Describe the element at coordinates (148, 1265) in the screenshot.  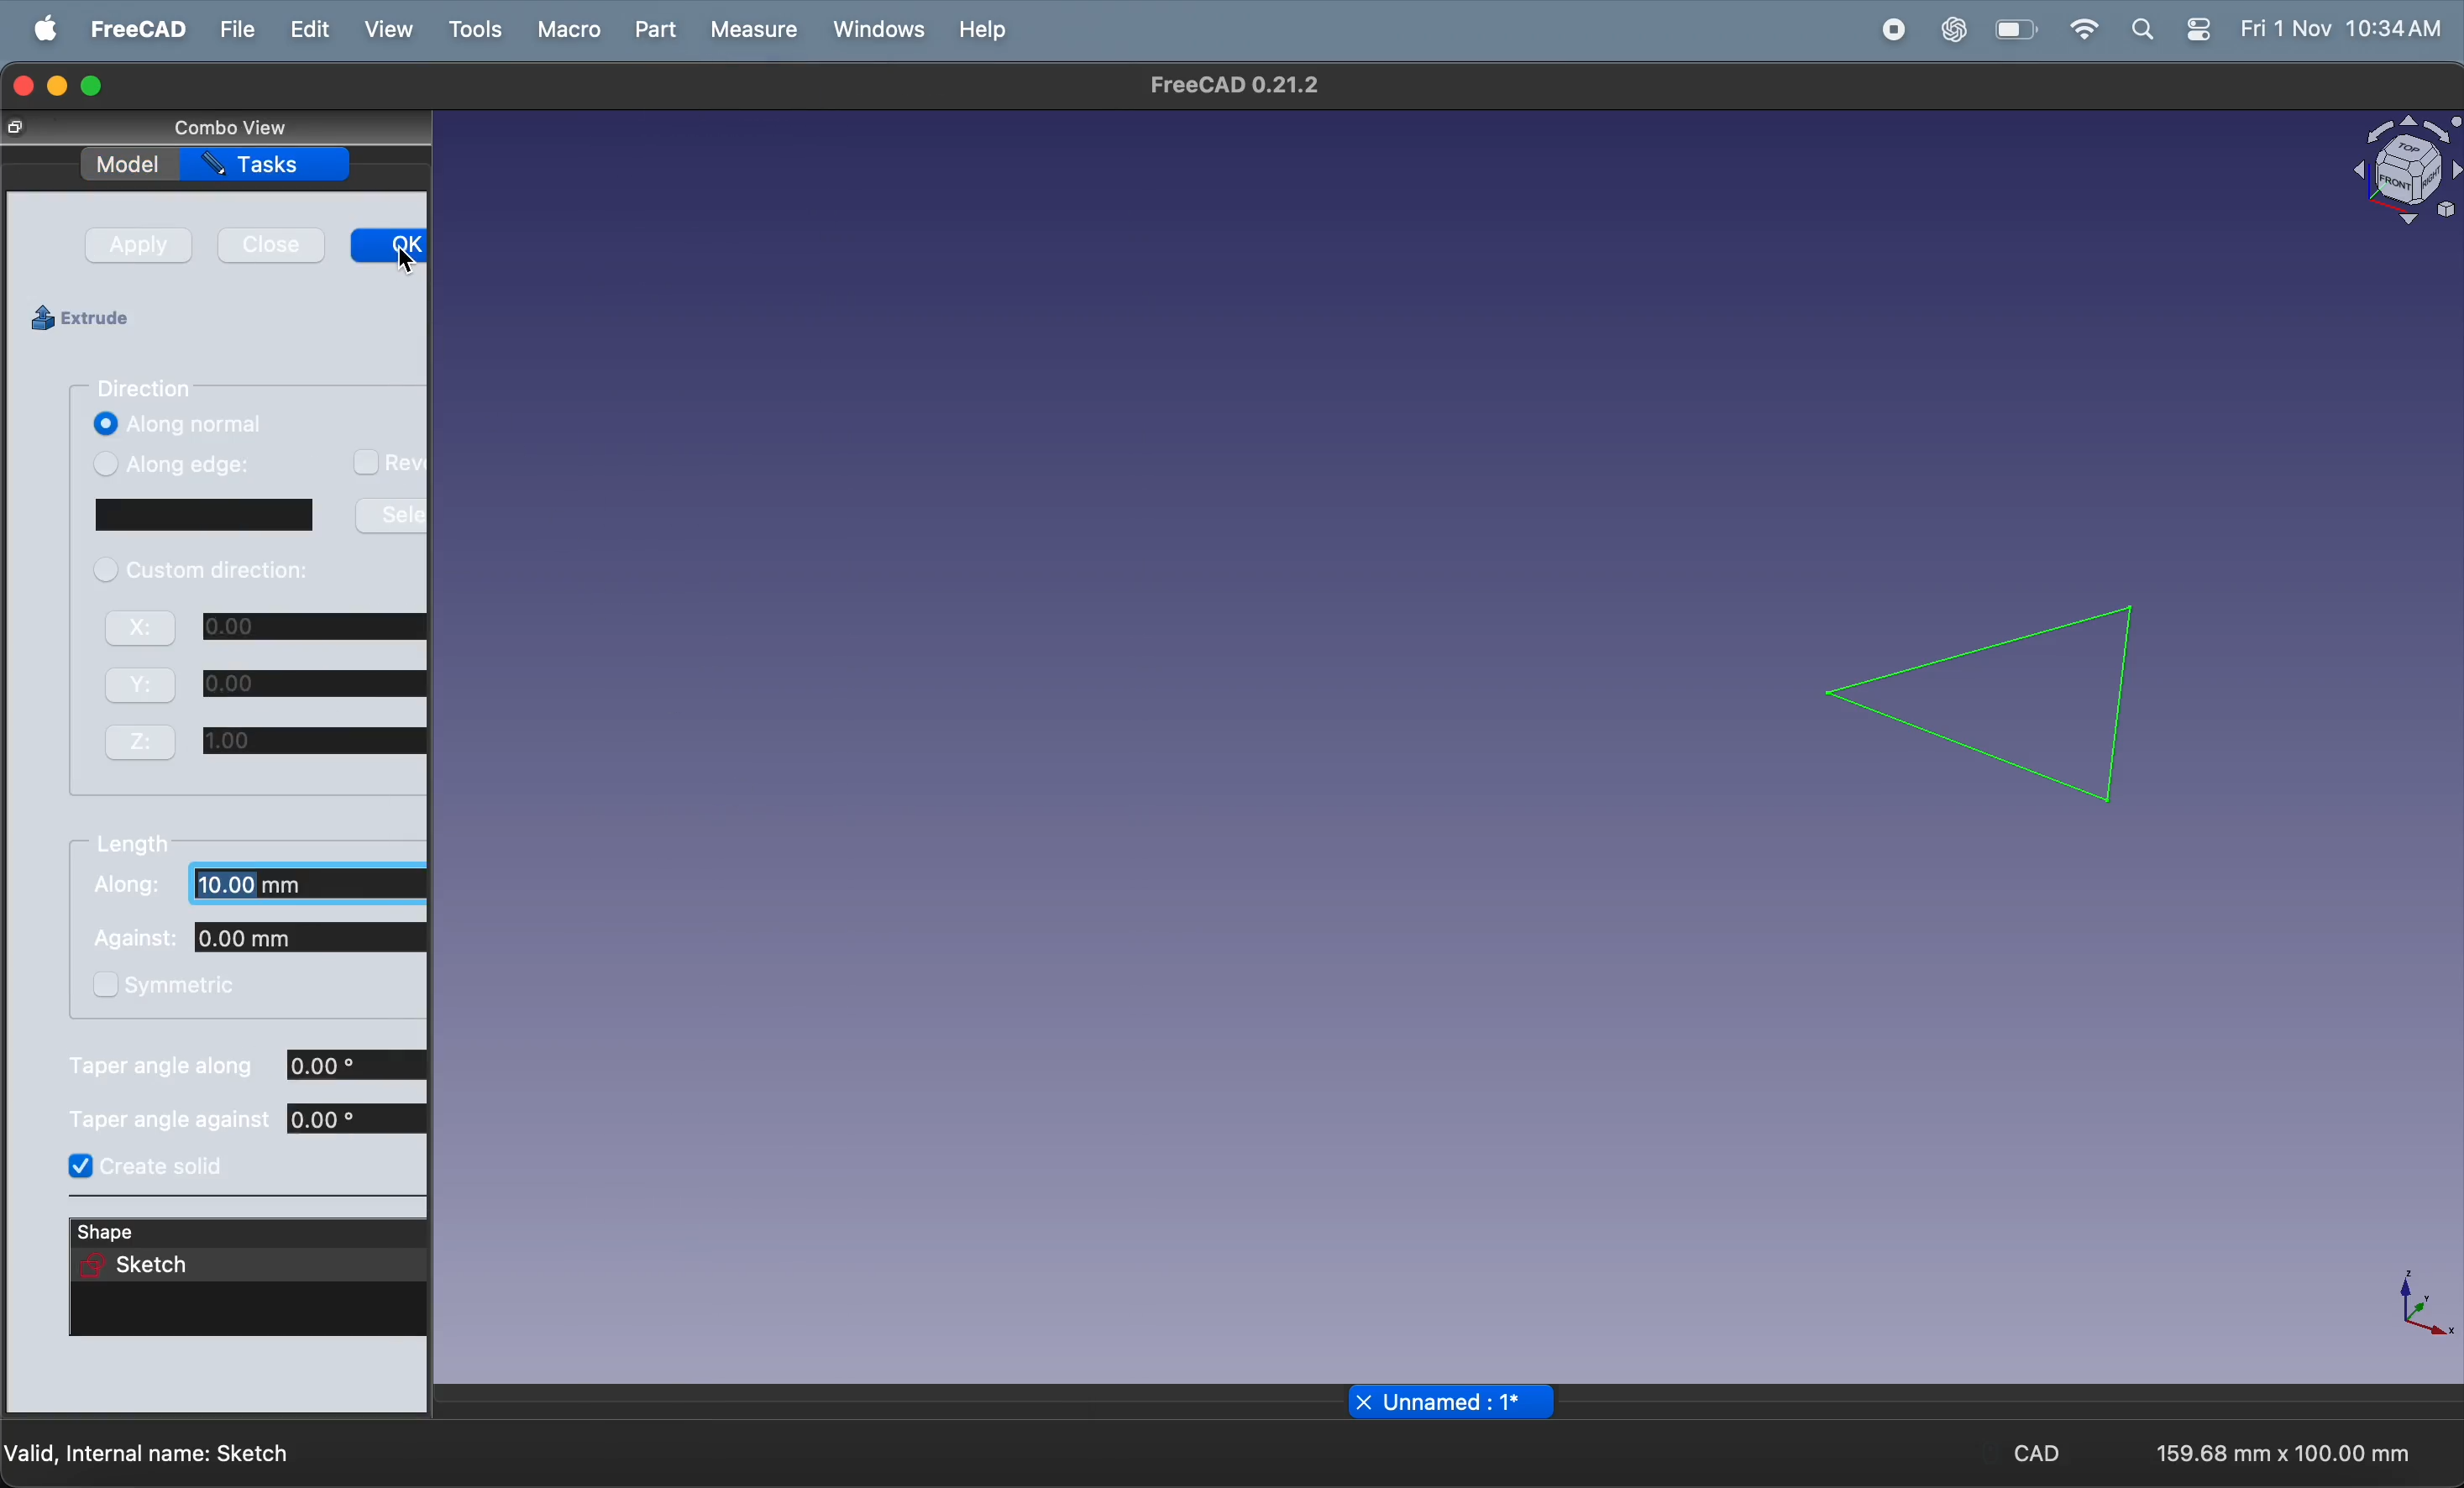
I see `selected shape sketch` at that location.